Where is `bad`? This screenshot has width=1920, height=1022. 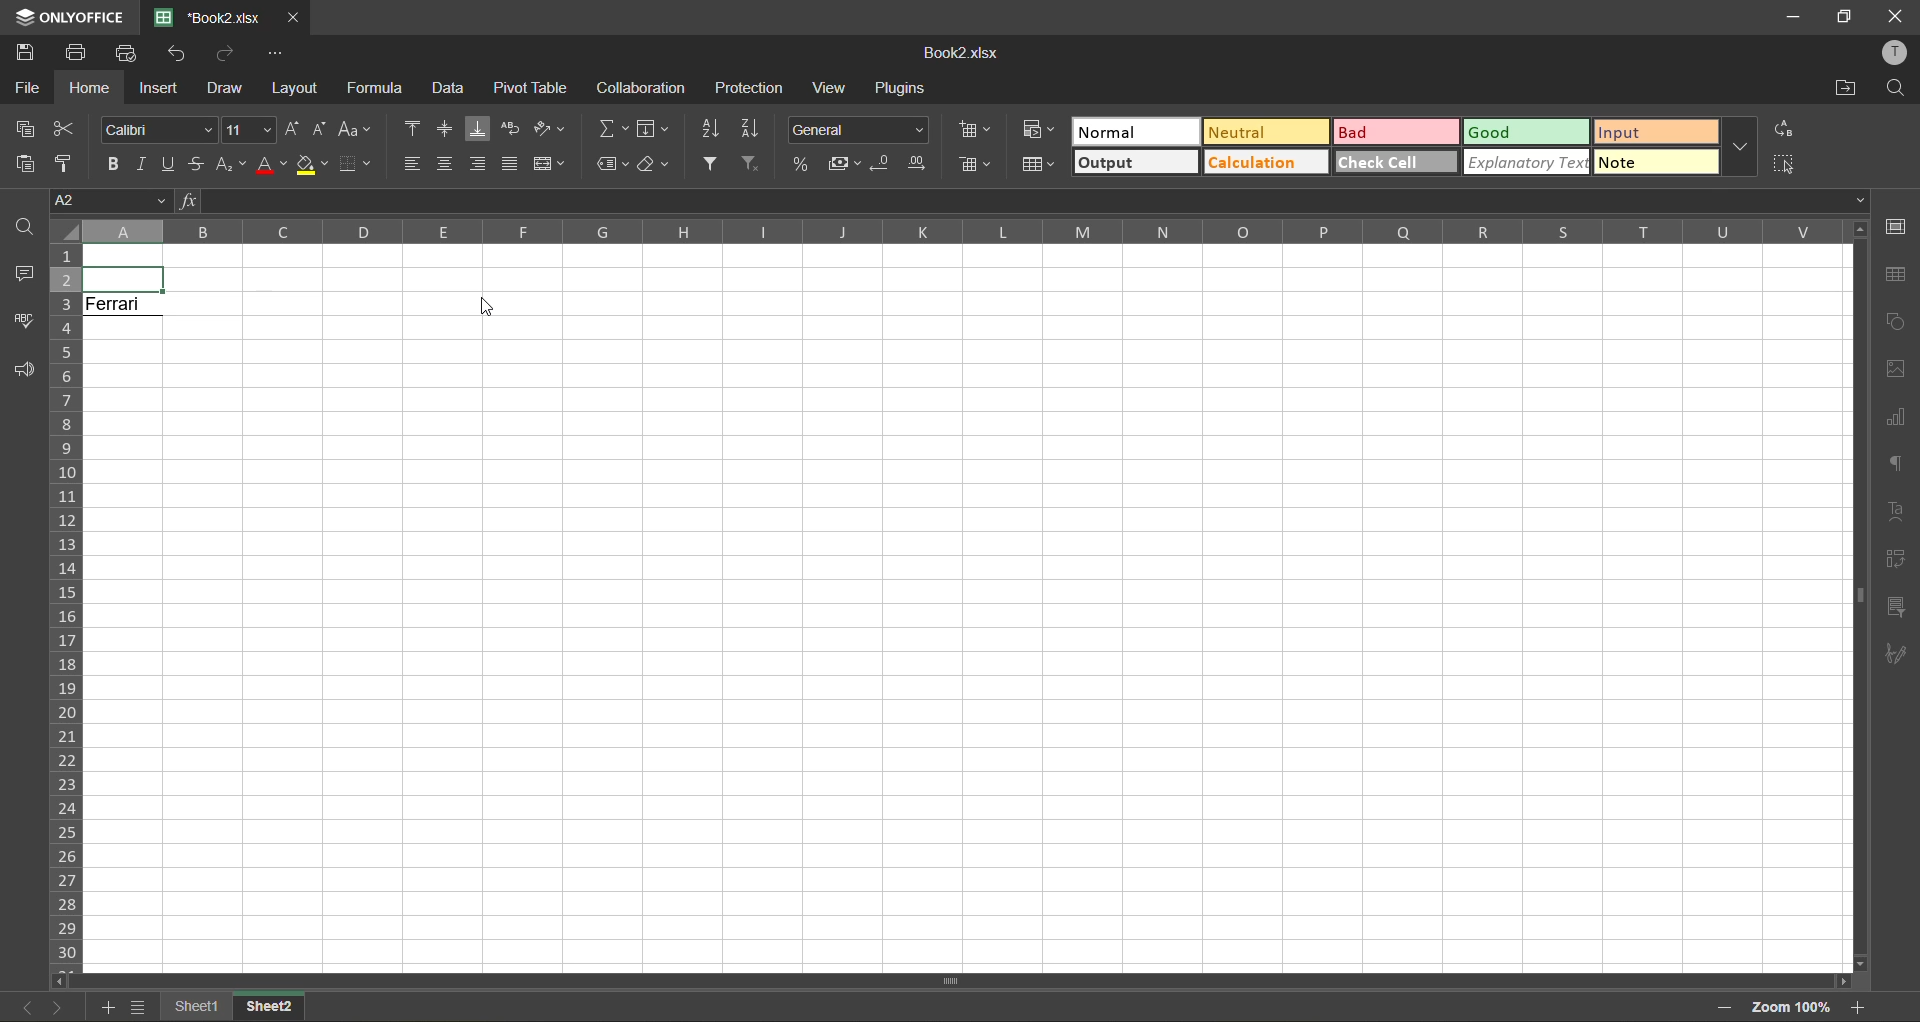
bad is located at coordinates (1389, 131).